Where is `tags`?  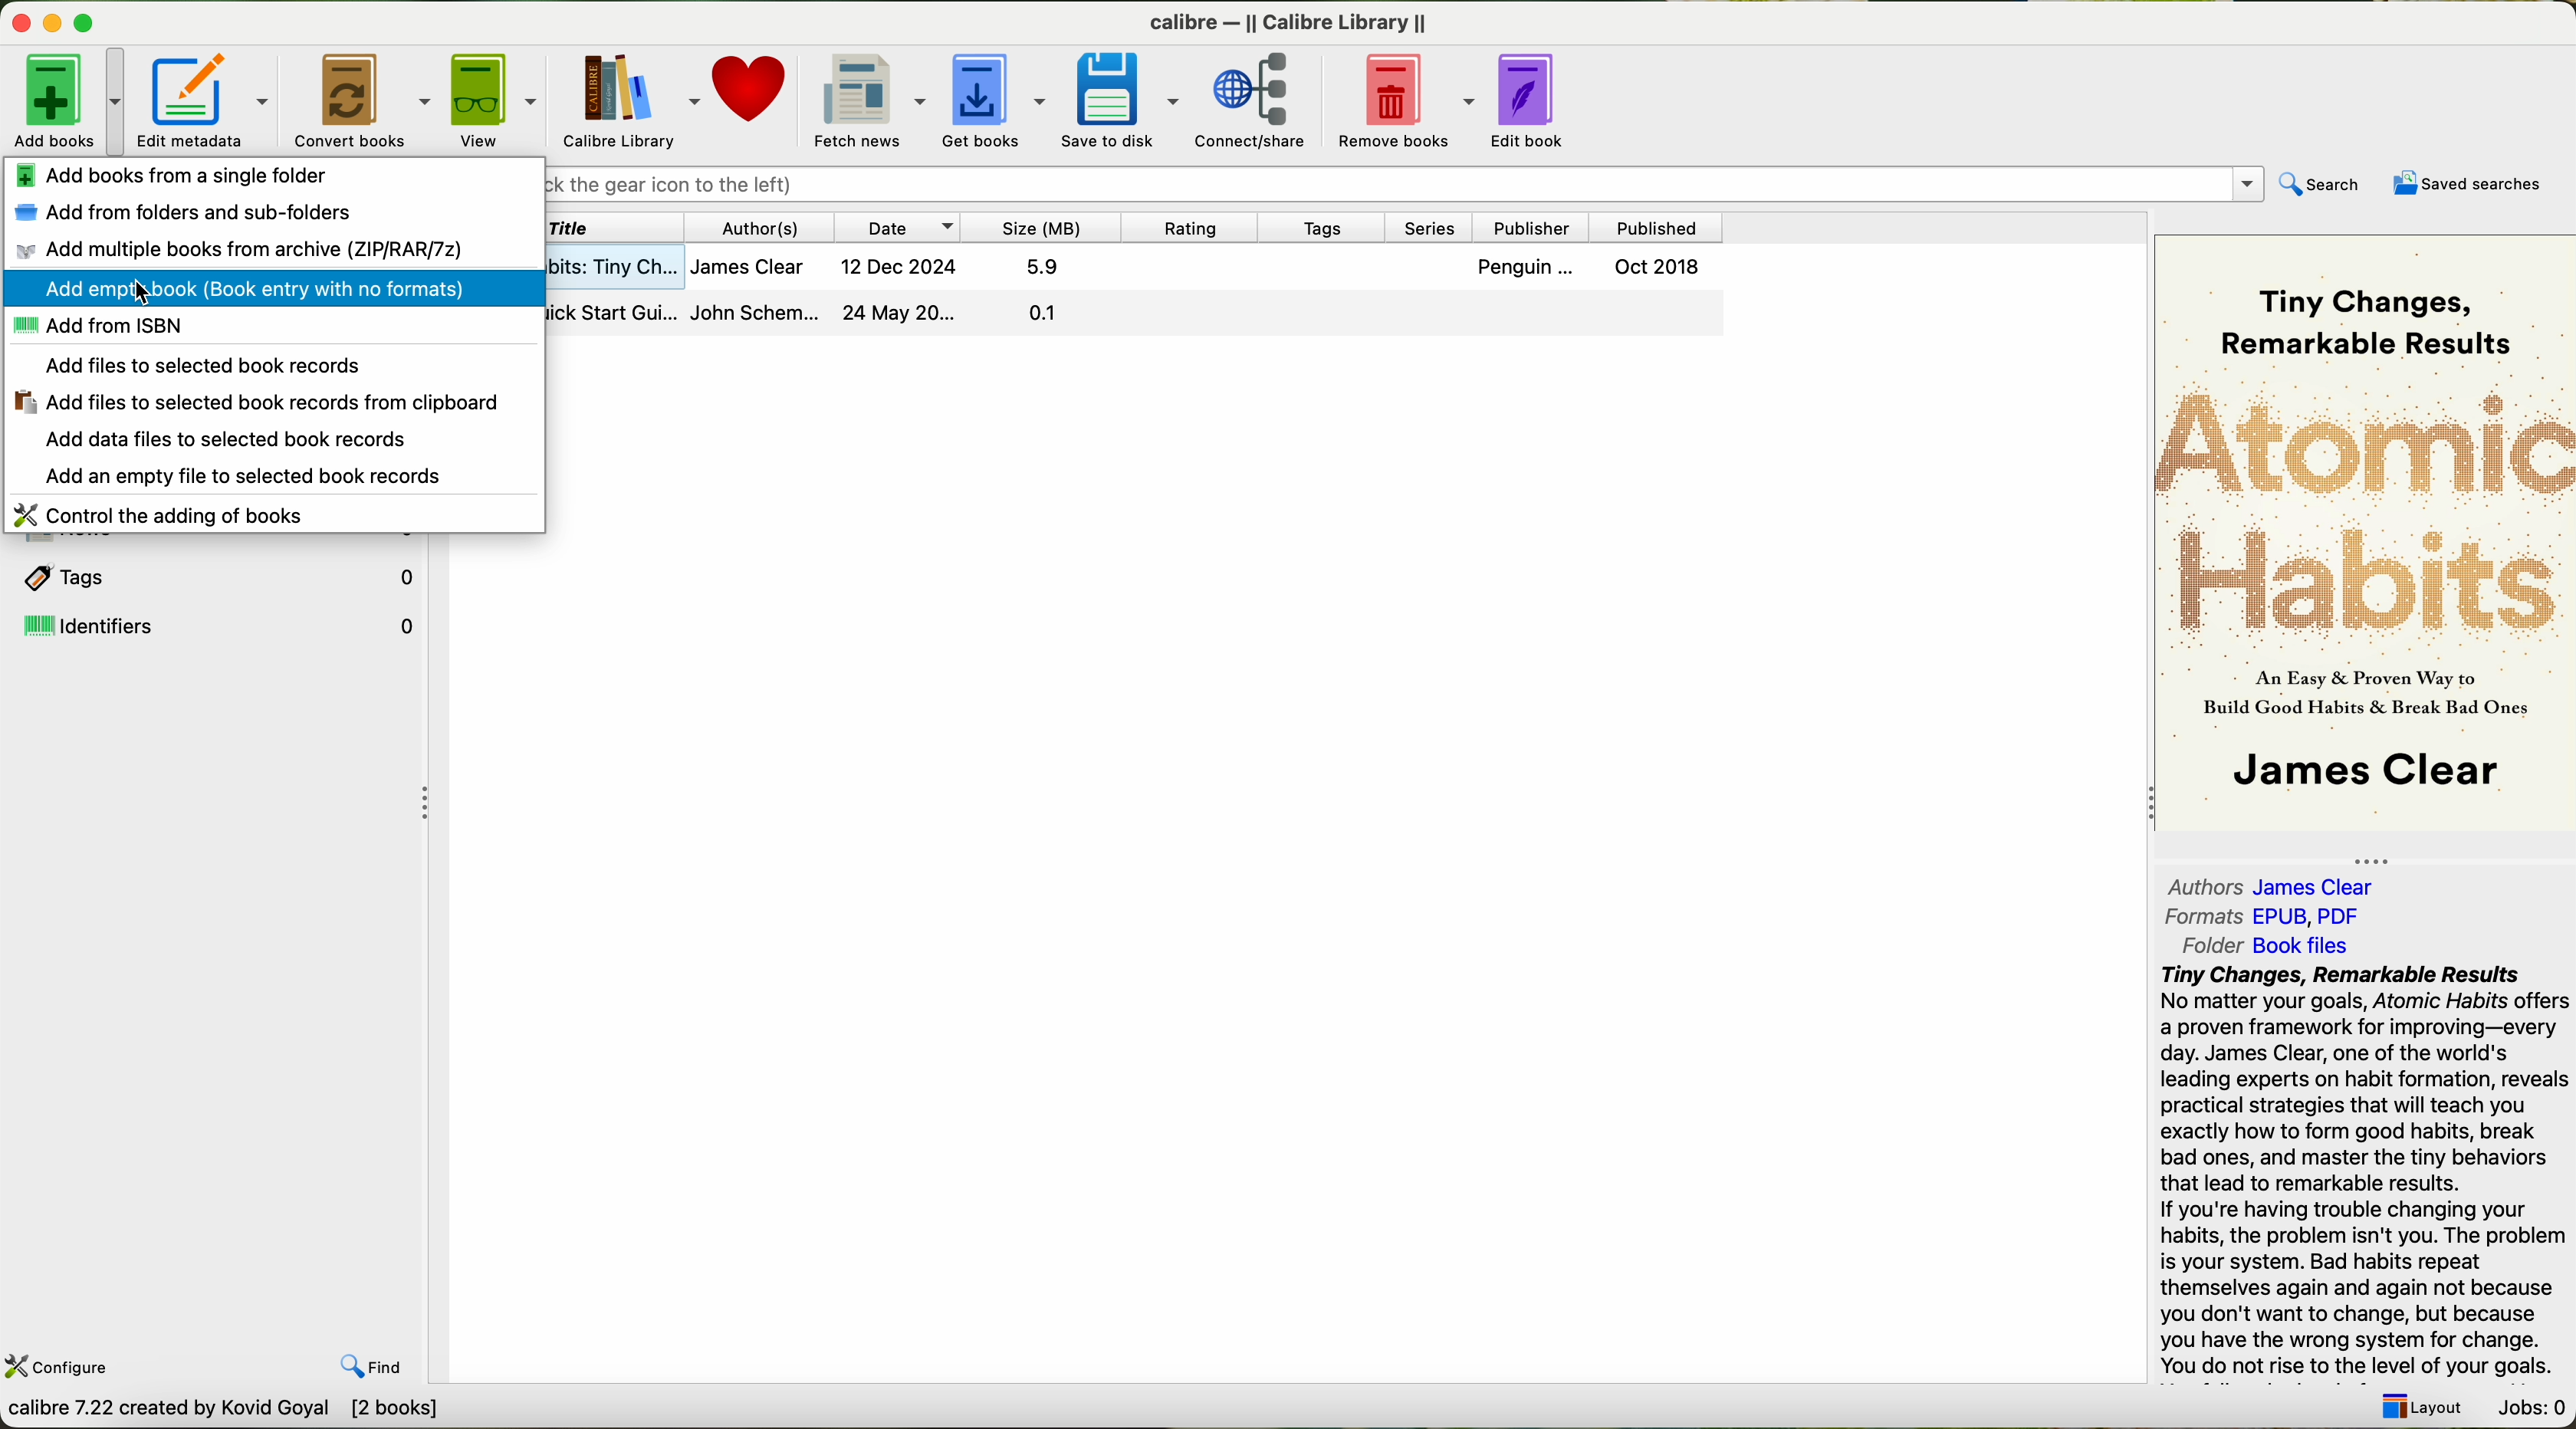
tags is located at coordinates (1314, 227).